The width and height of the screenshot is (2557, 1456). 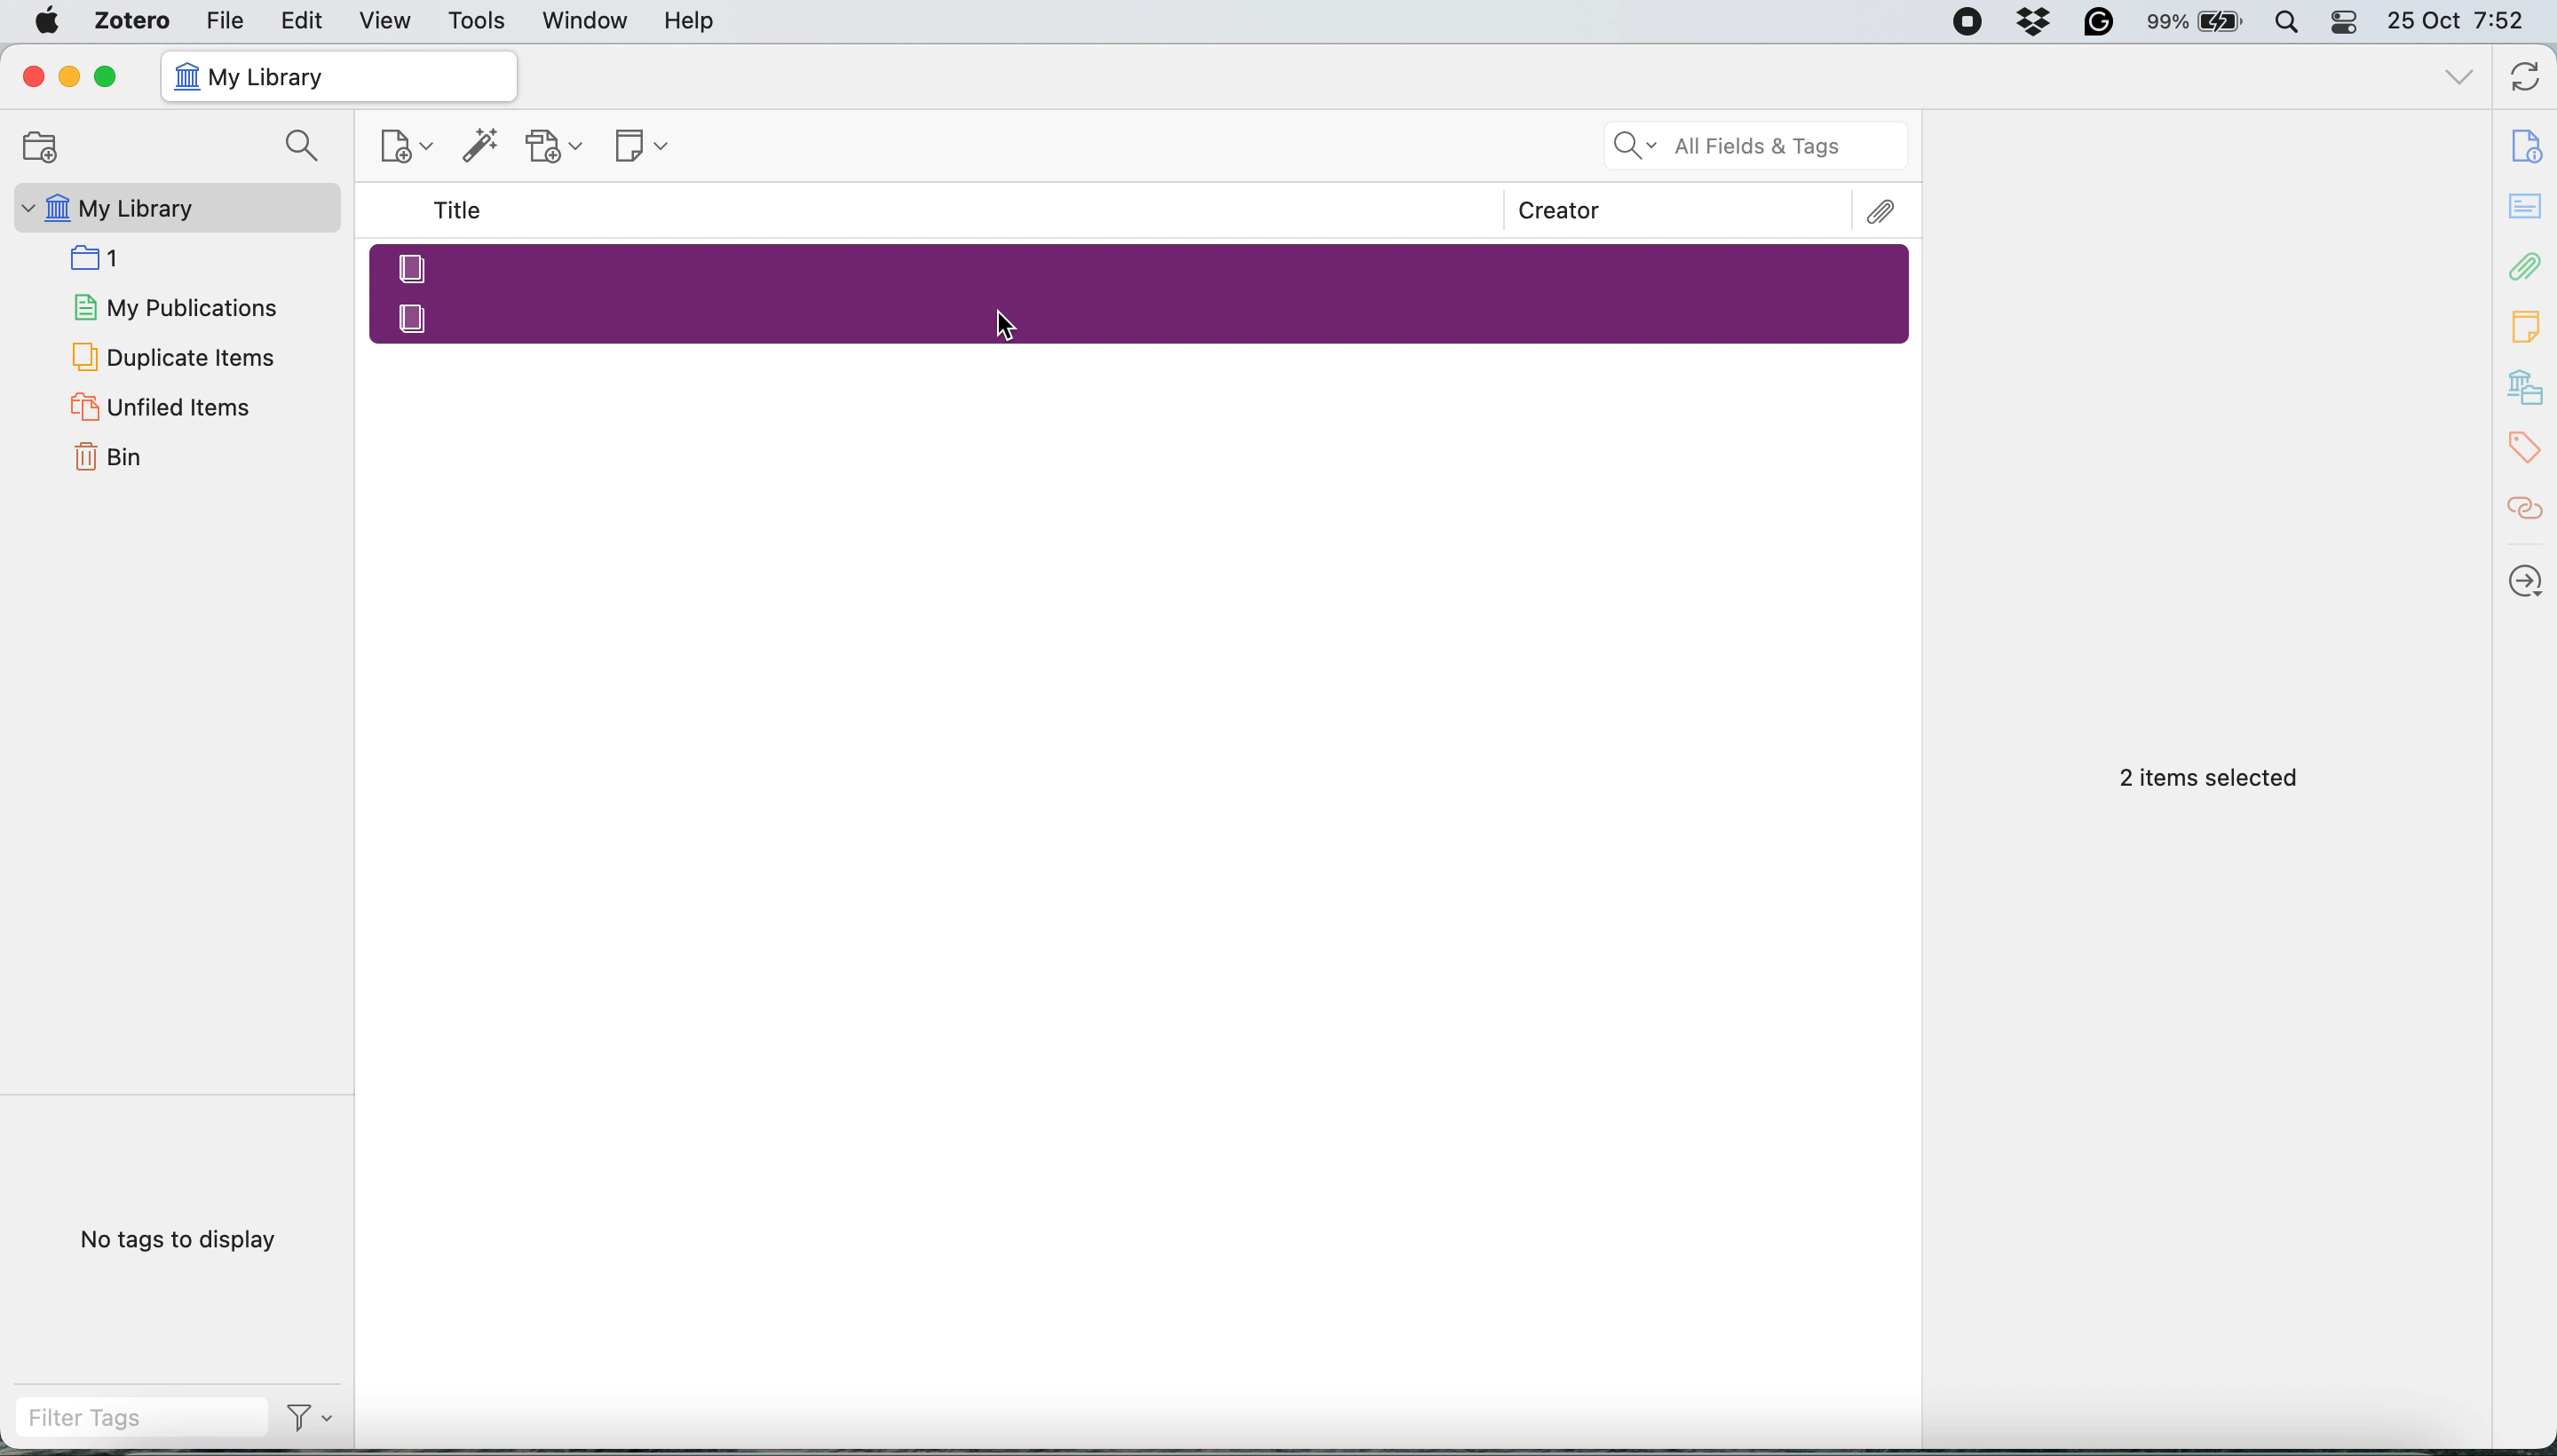 I want to click on Creator, so click(x=1560, y=210).